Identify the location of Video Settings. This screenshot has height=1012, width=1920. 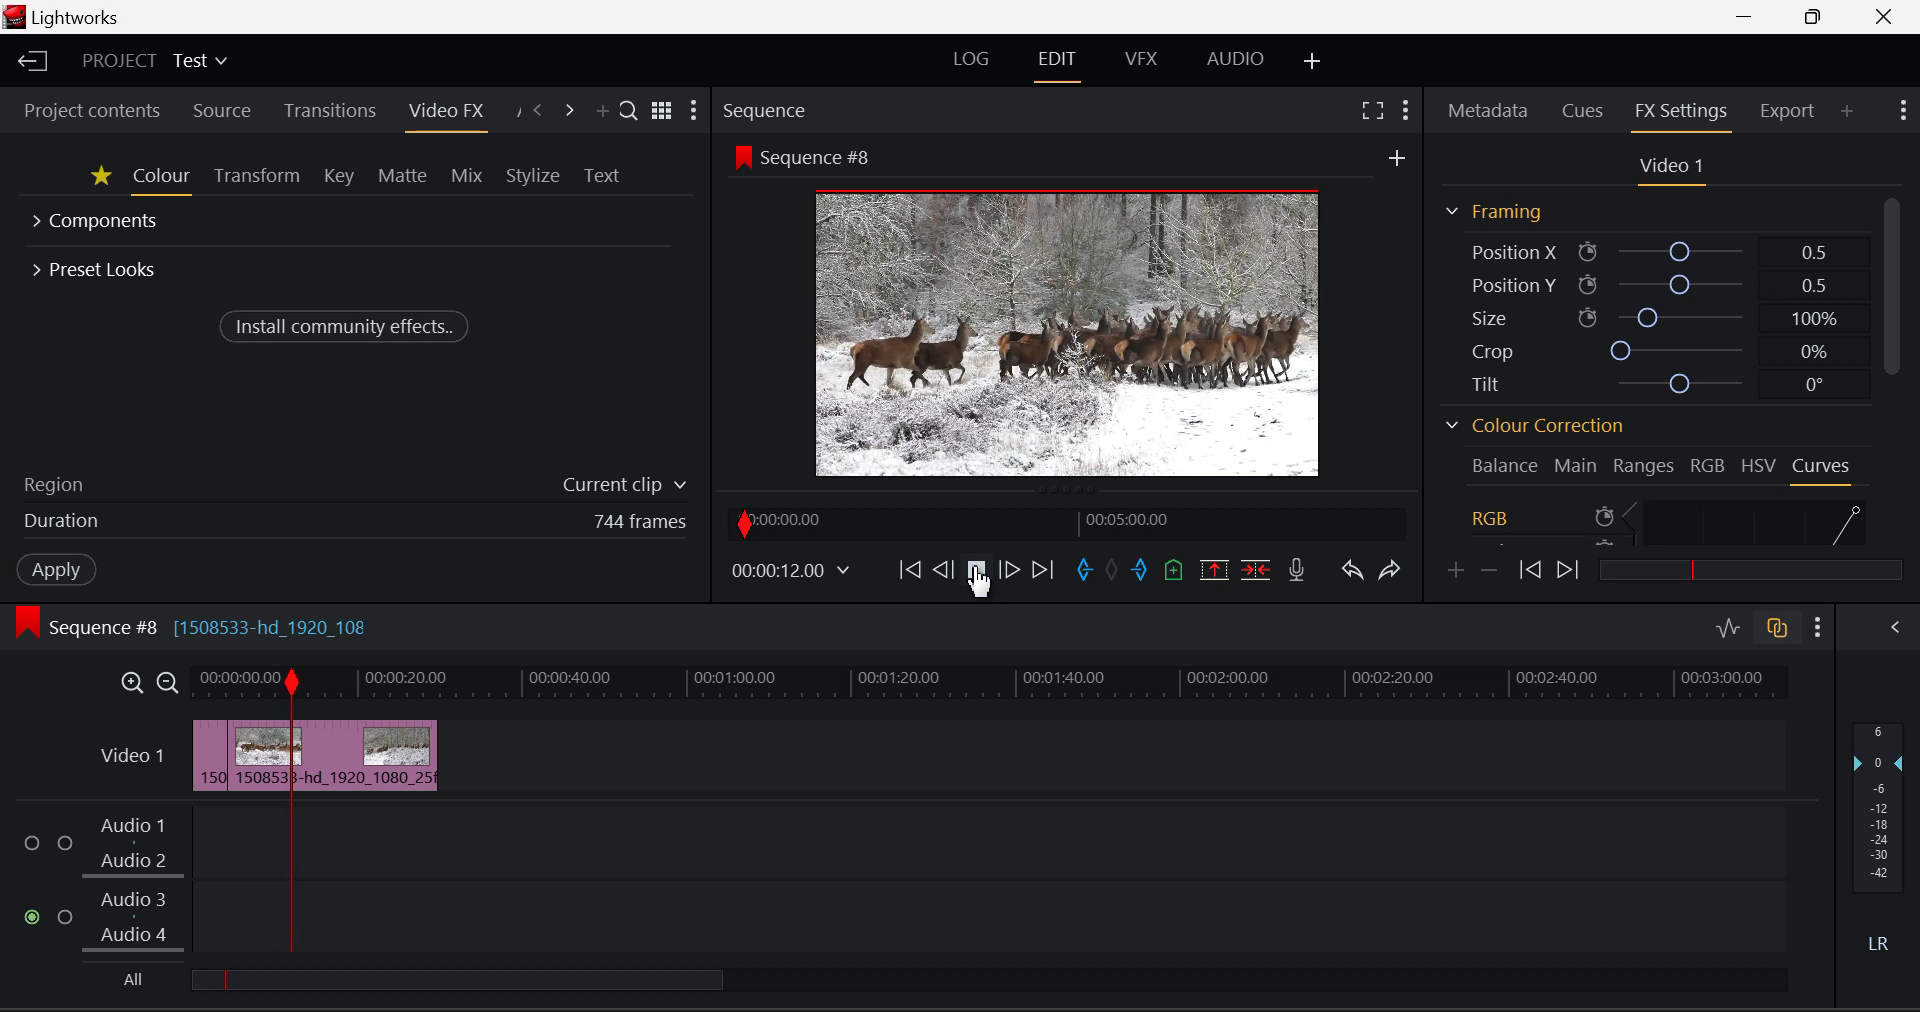
(1666, 168).